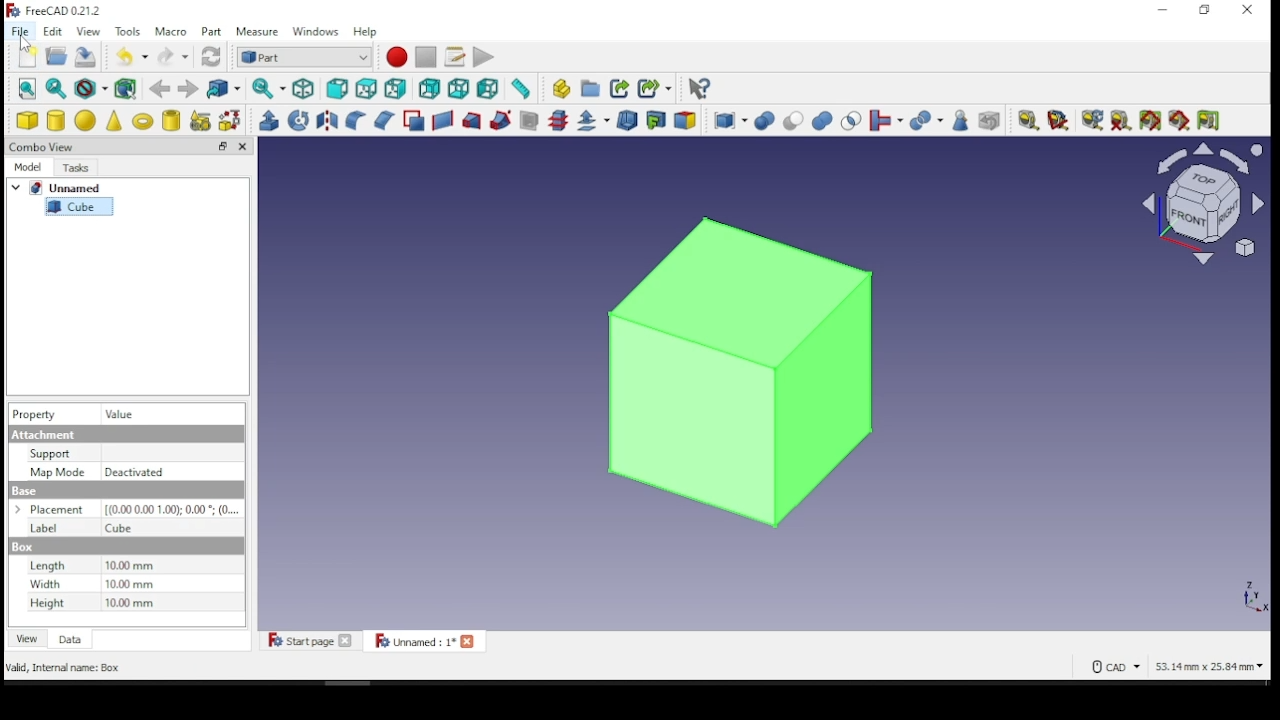  Describe the element at coordinates (327, 119) in the screenshot. I see `mirroring` at that location.